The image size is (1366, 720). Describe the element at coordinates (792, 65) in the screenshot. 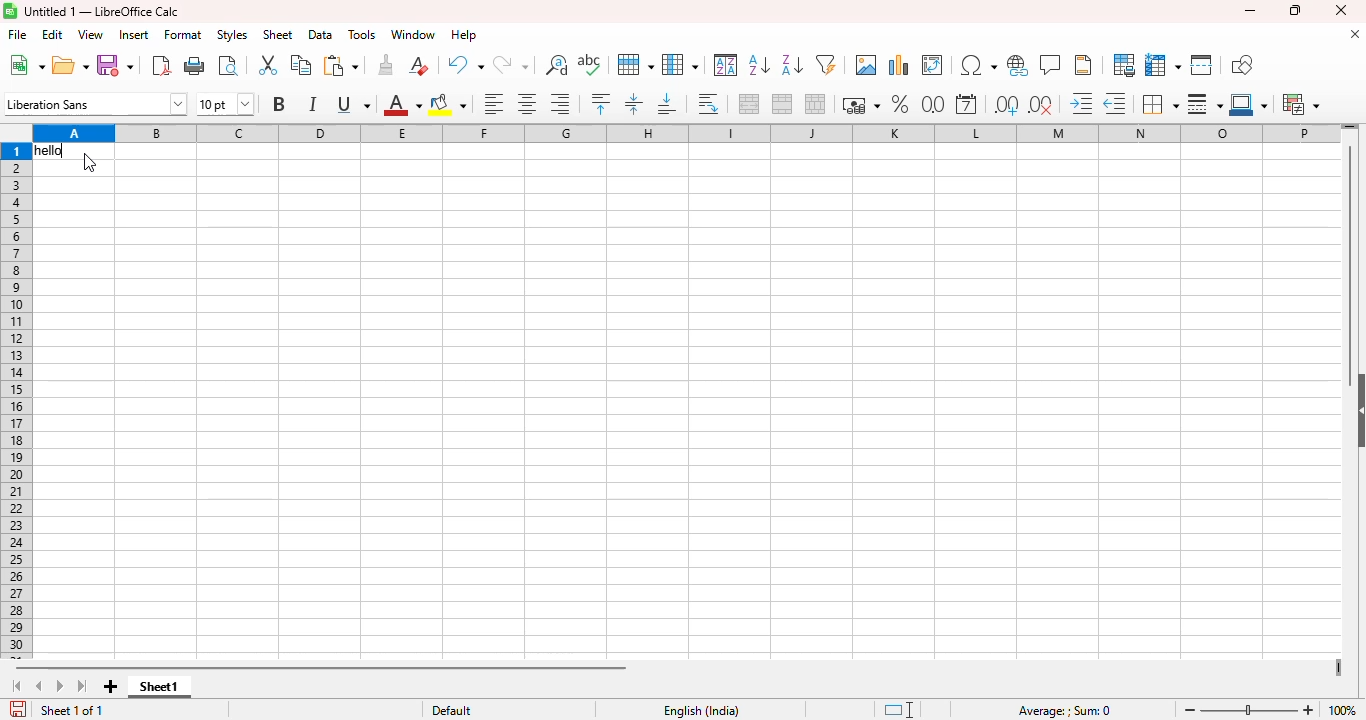

I see `sort descending` at that location.